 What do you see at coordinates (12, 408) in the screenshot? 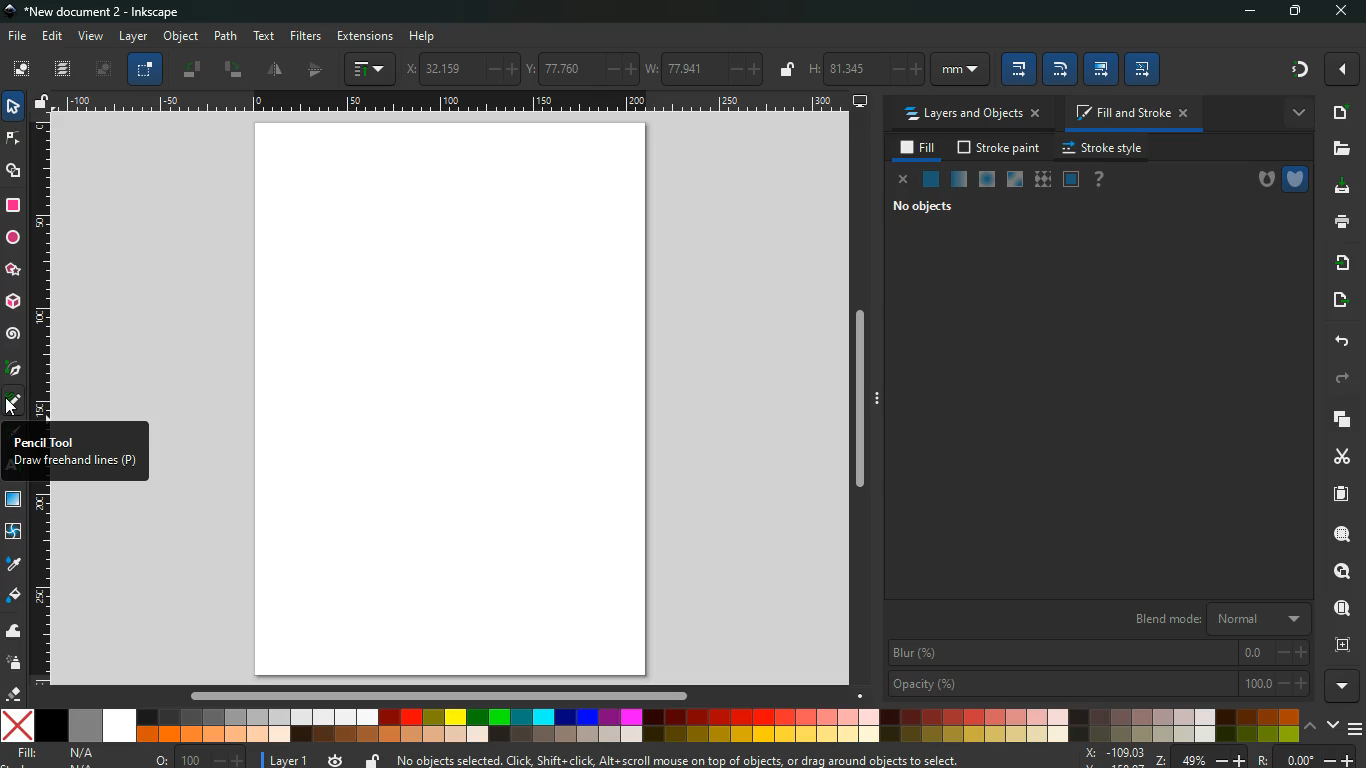
I see `Cursor` at bounding box center [12, 408].